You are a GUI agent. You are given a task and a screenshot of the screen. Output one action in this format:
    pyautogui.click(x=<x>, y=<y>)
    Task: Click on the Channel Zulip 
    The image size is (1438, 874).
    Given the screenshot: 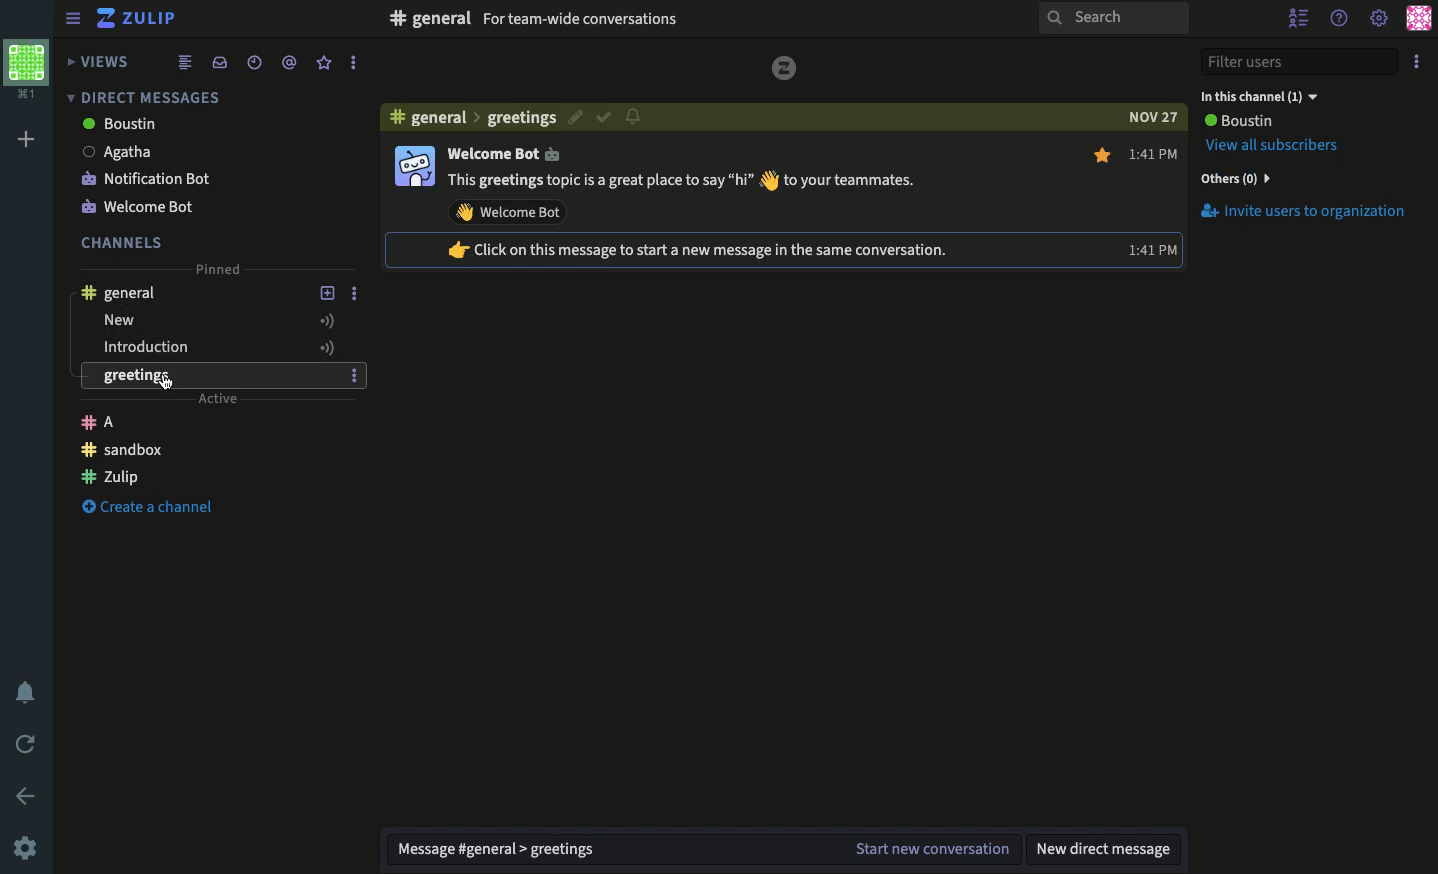 What is the action you would take?
    pyautogui.click(x=211, y=477)
    